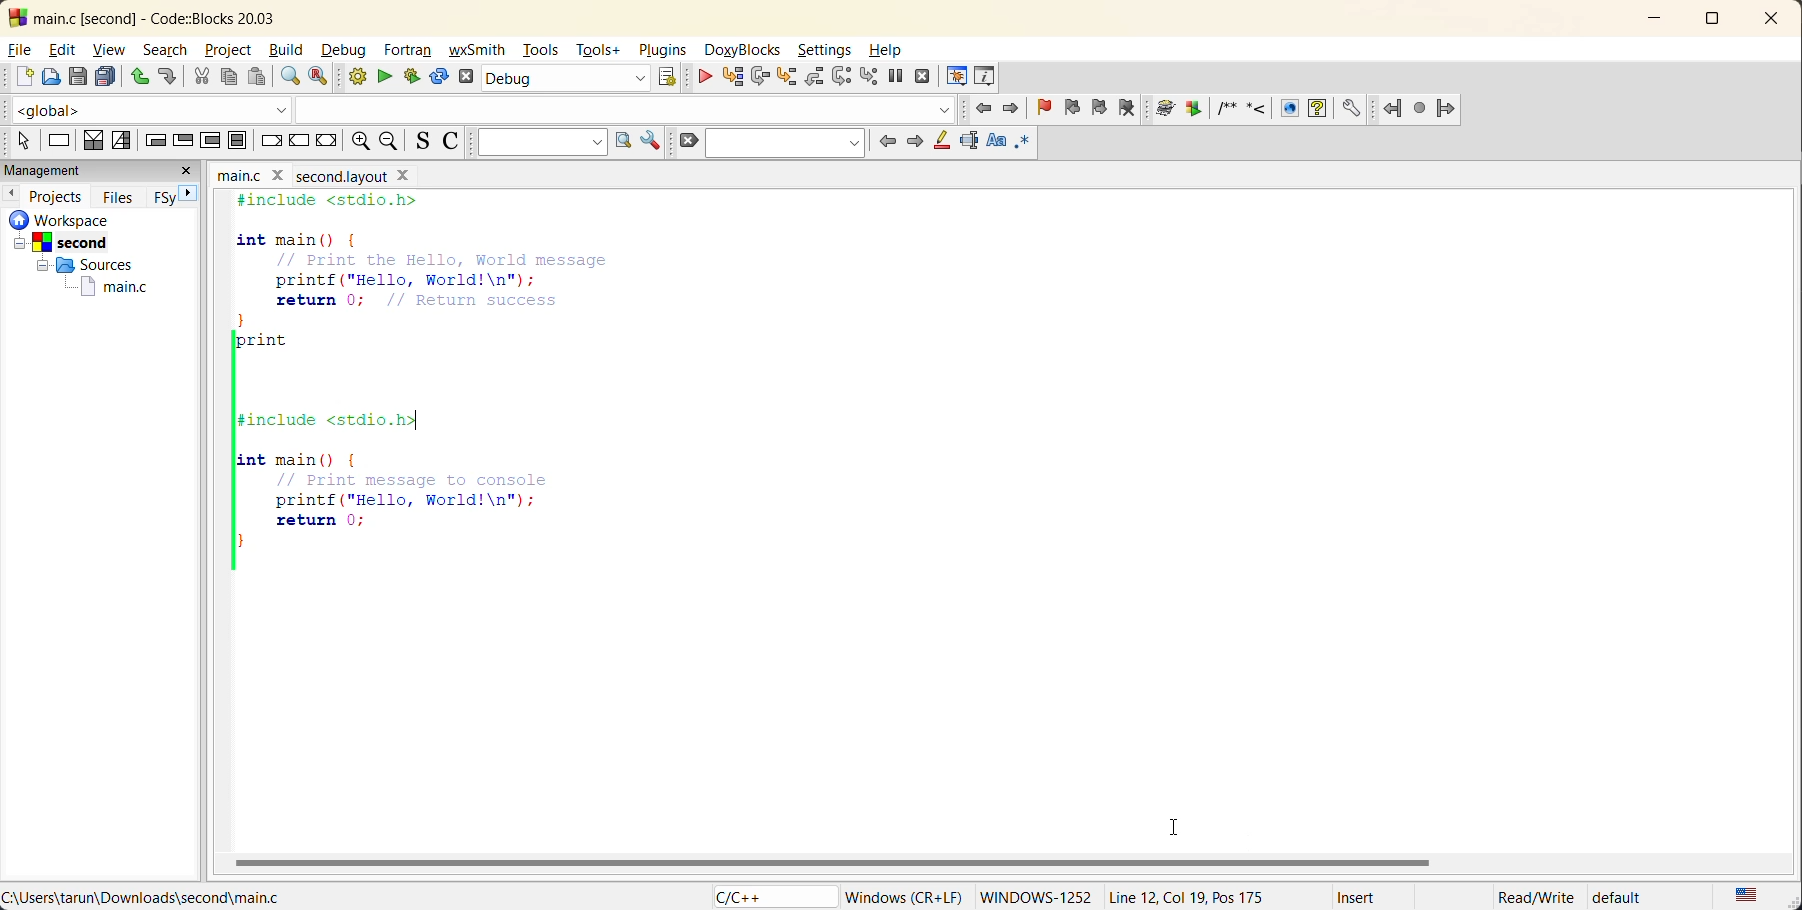 This screenshot has width=1802, height=910. I want to click on , so click(81, 264).